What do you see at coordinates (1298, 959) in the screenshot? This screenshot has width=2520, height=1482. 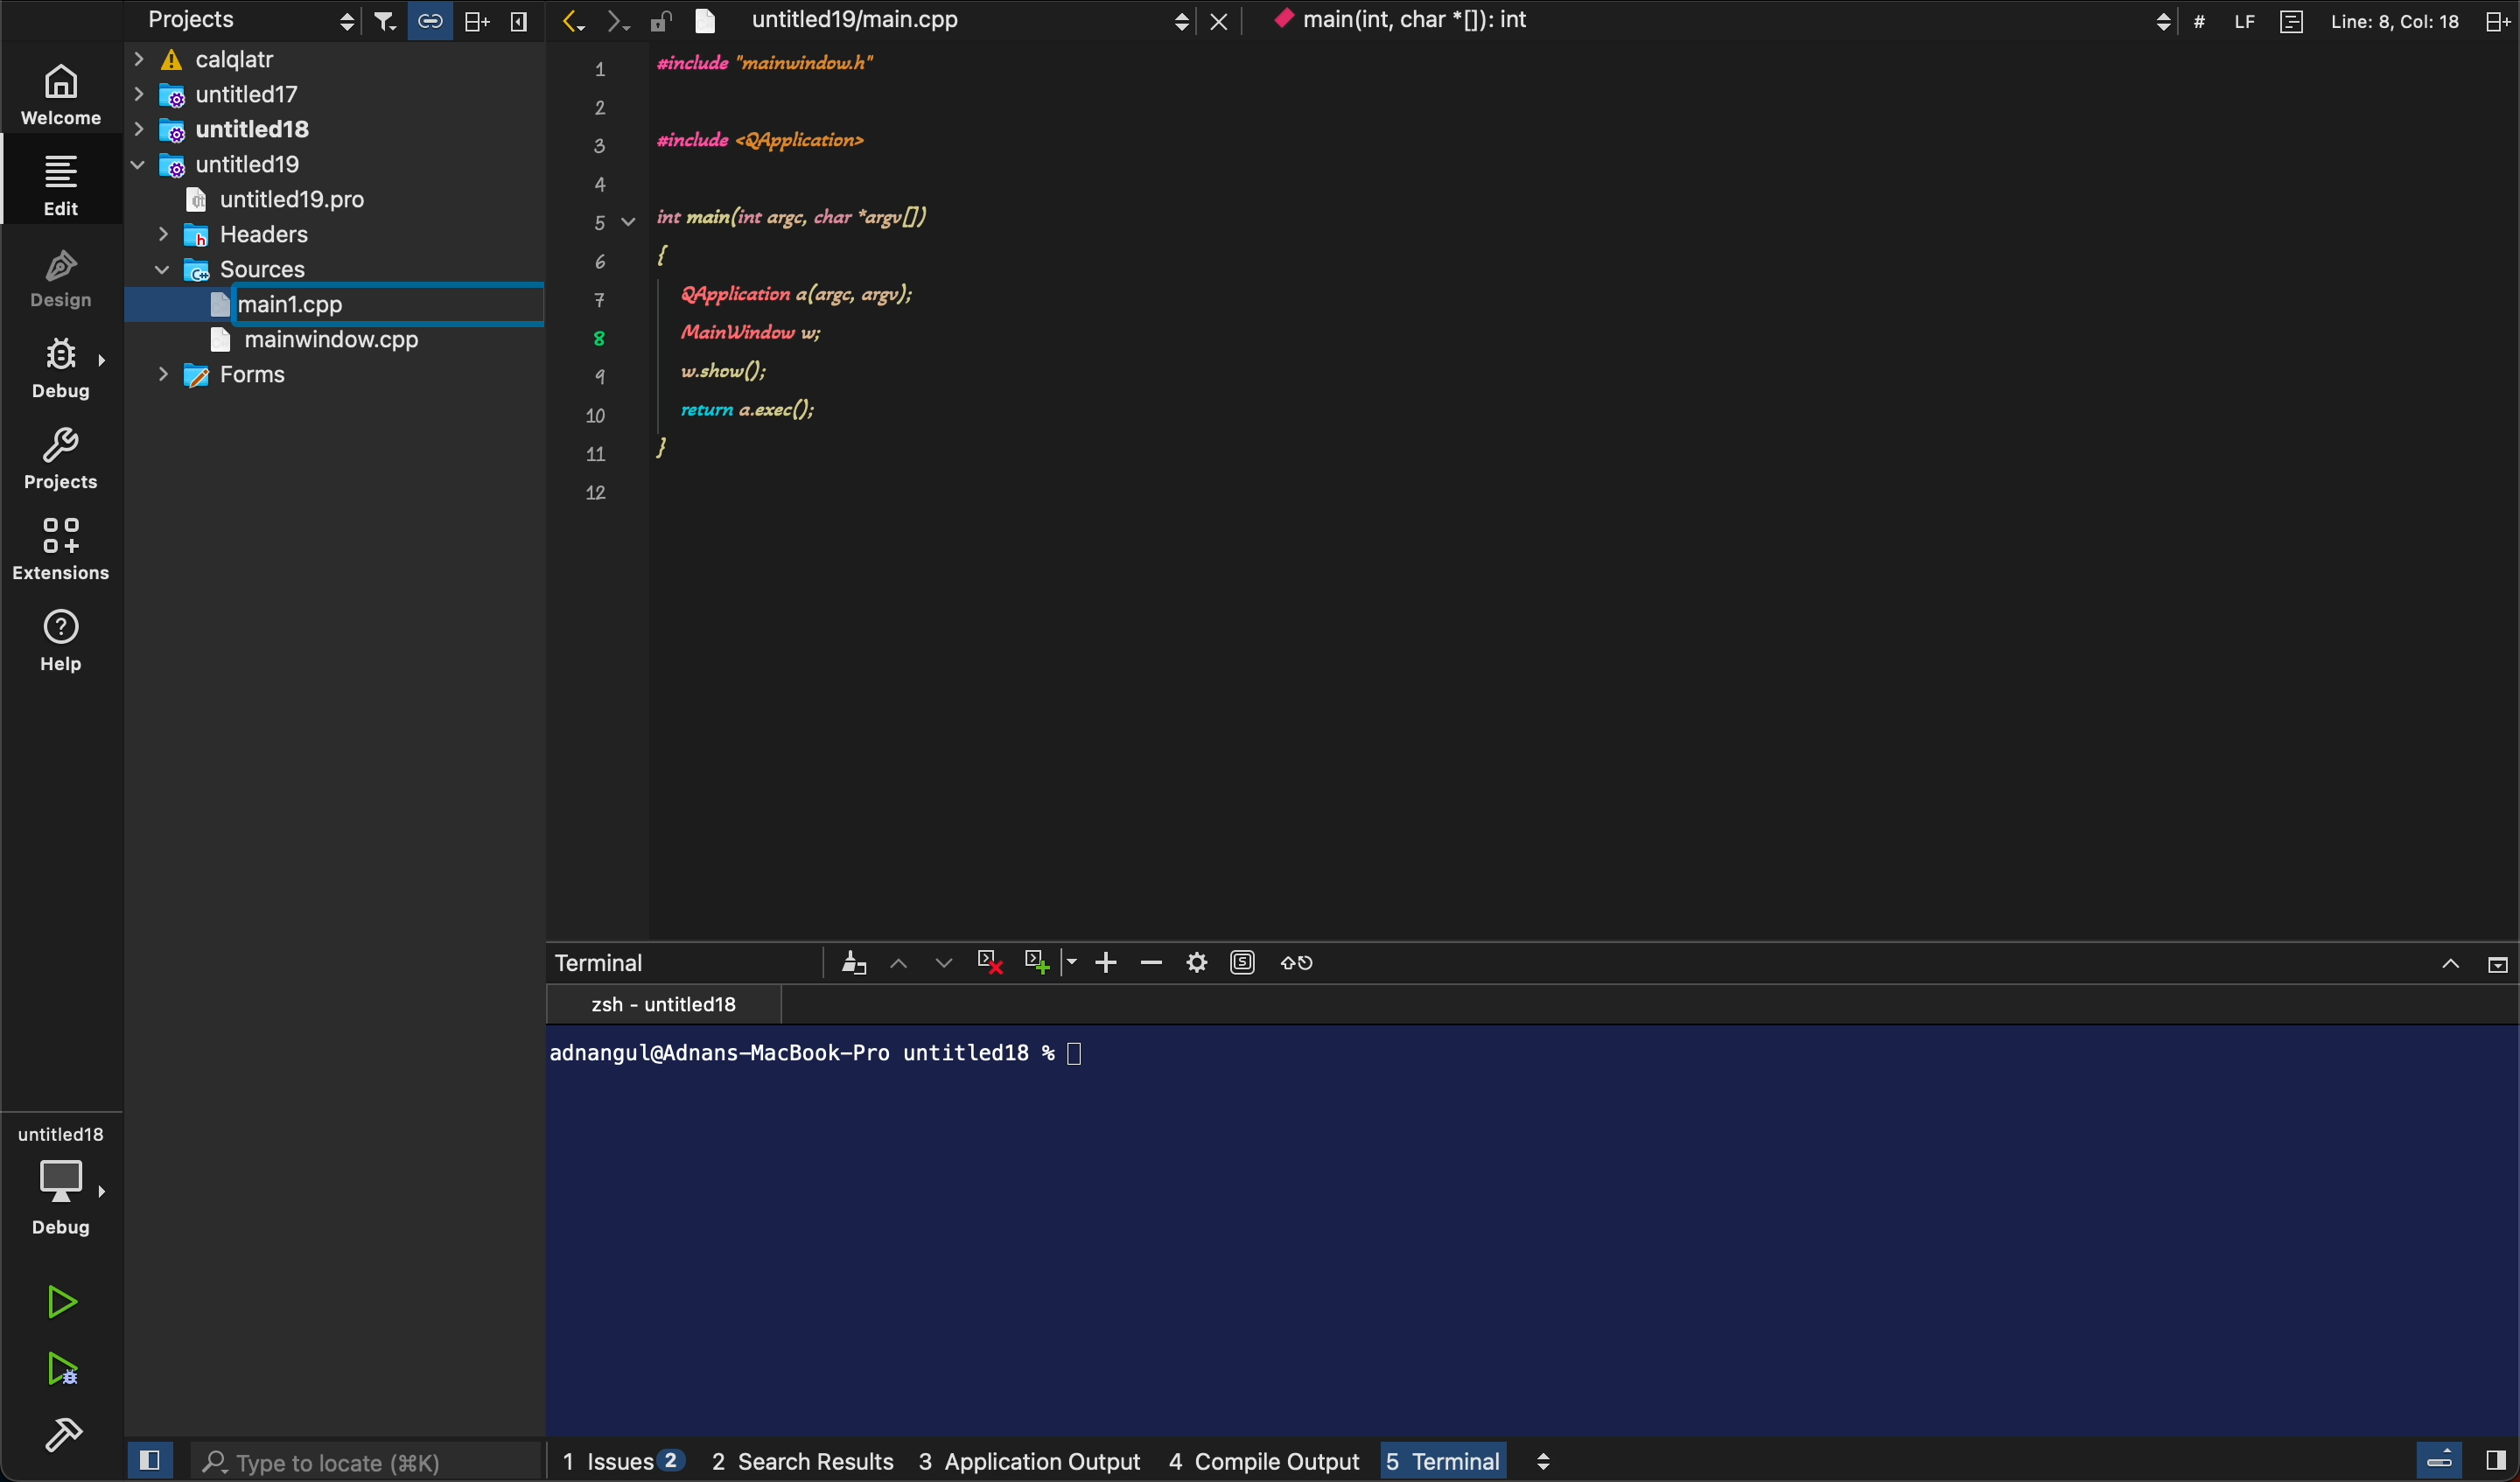 I see `Refresh` at bounding box center [1298, 959].